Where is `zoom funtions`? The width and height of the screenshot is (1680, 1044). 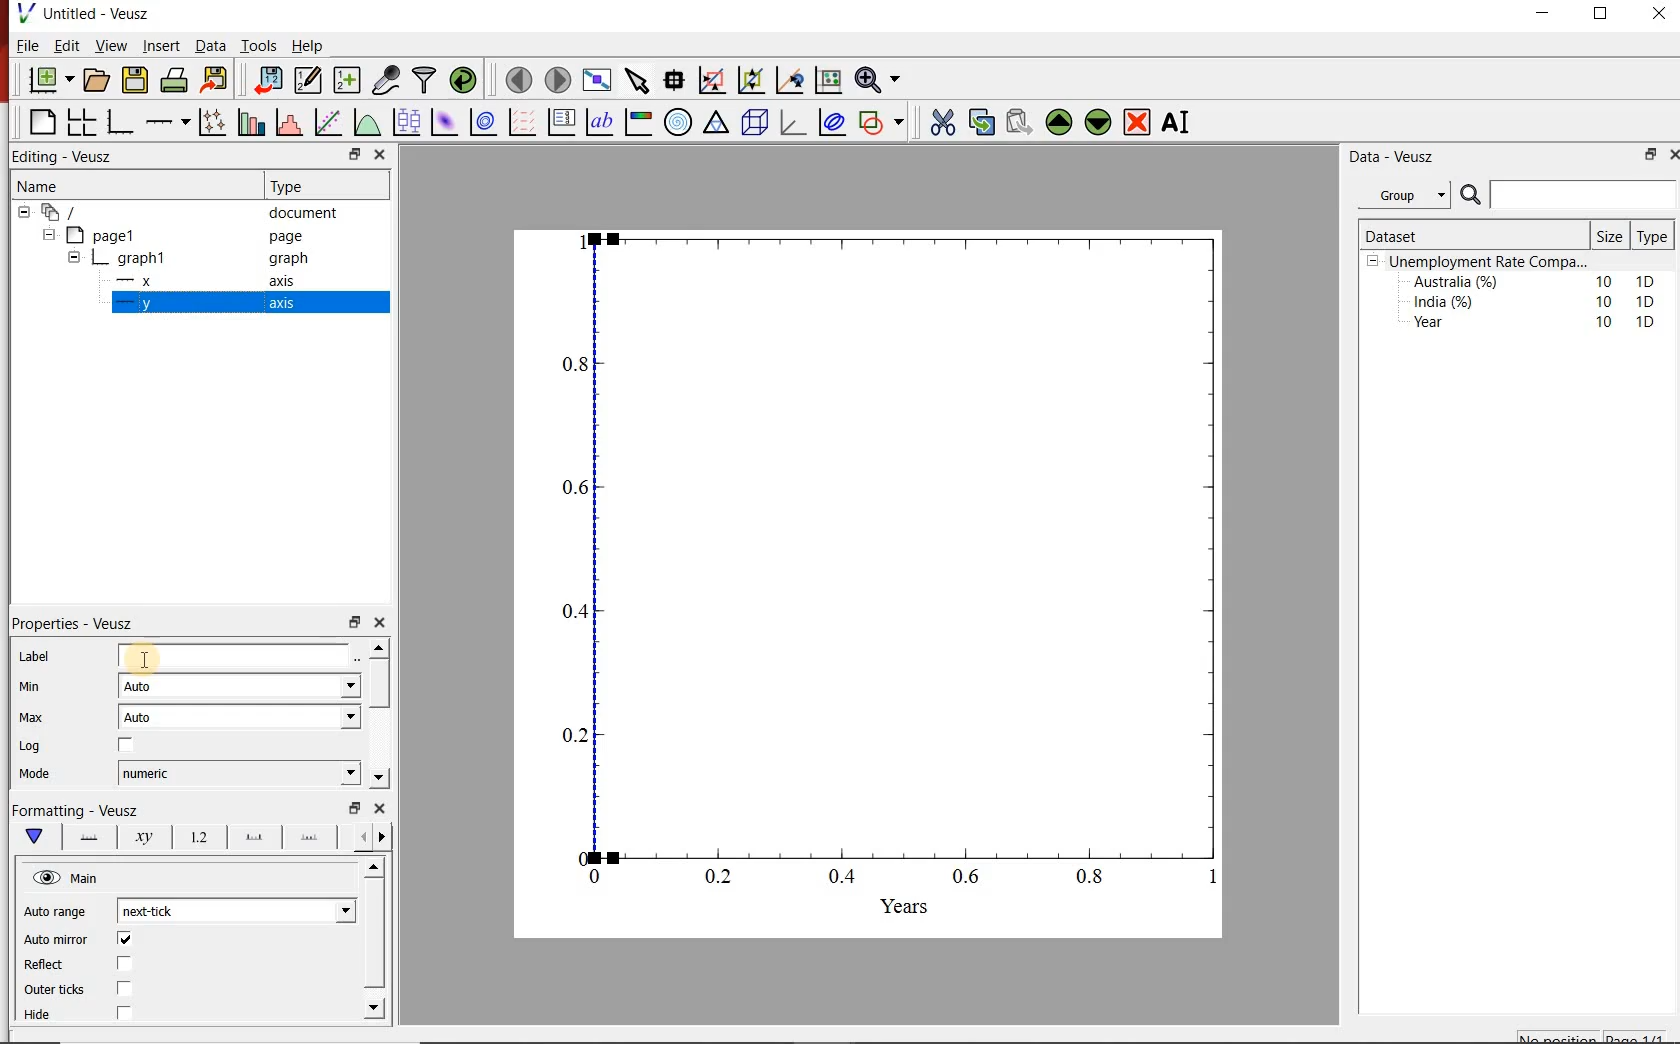 zoom funtions is located at coordinates (881, 78).